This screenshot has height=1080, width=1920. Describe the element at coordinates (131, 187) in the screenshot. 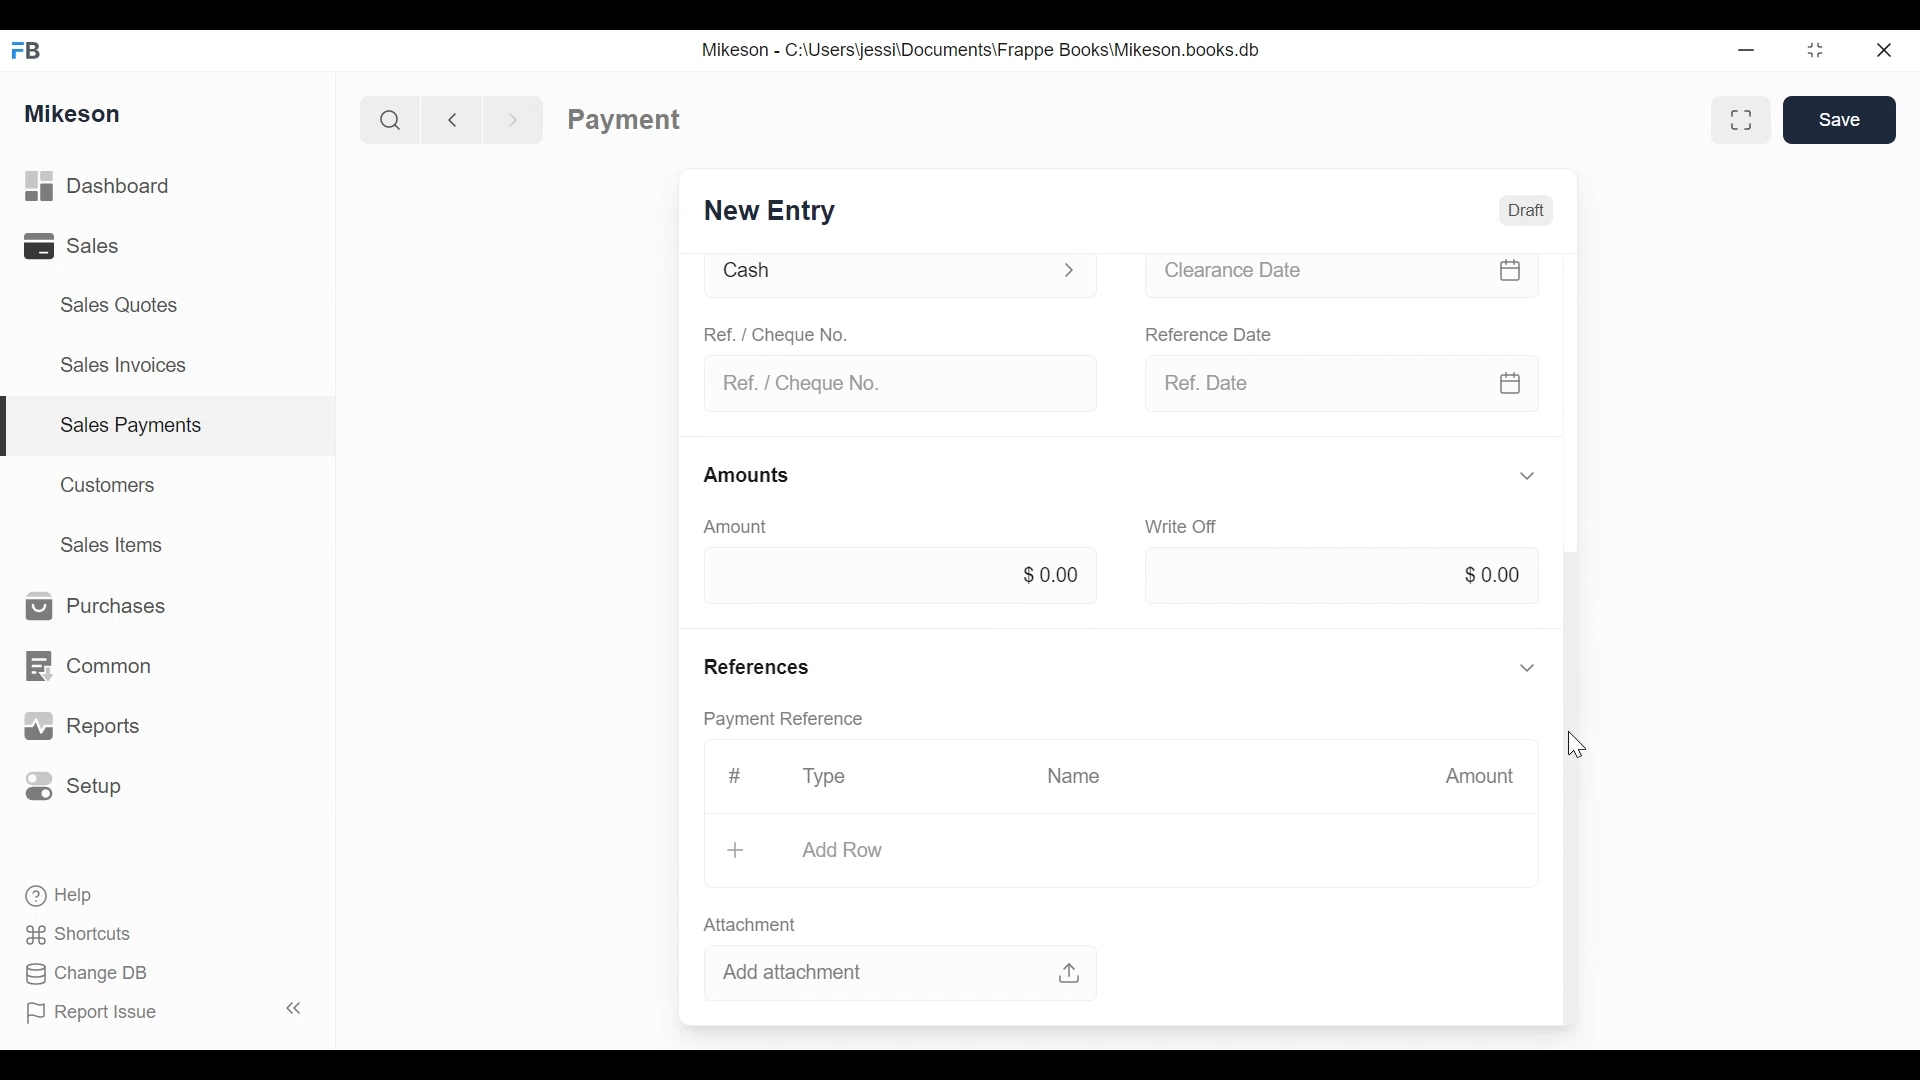

I see `Dashboard` at that location.